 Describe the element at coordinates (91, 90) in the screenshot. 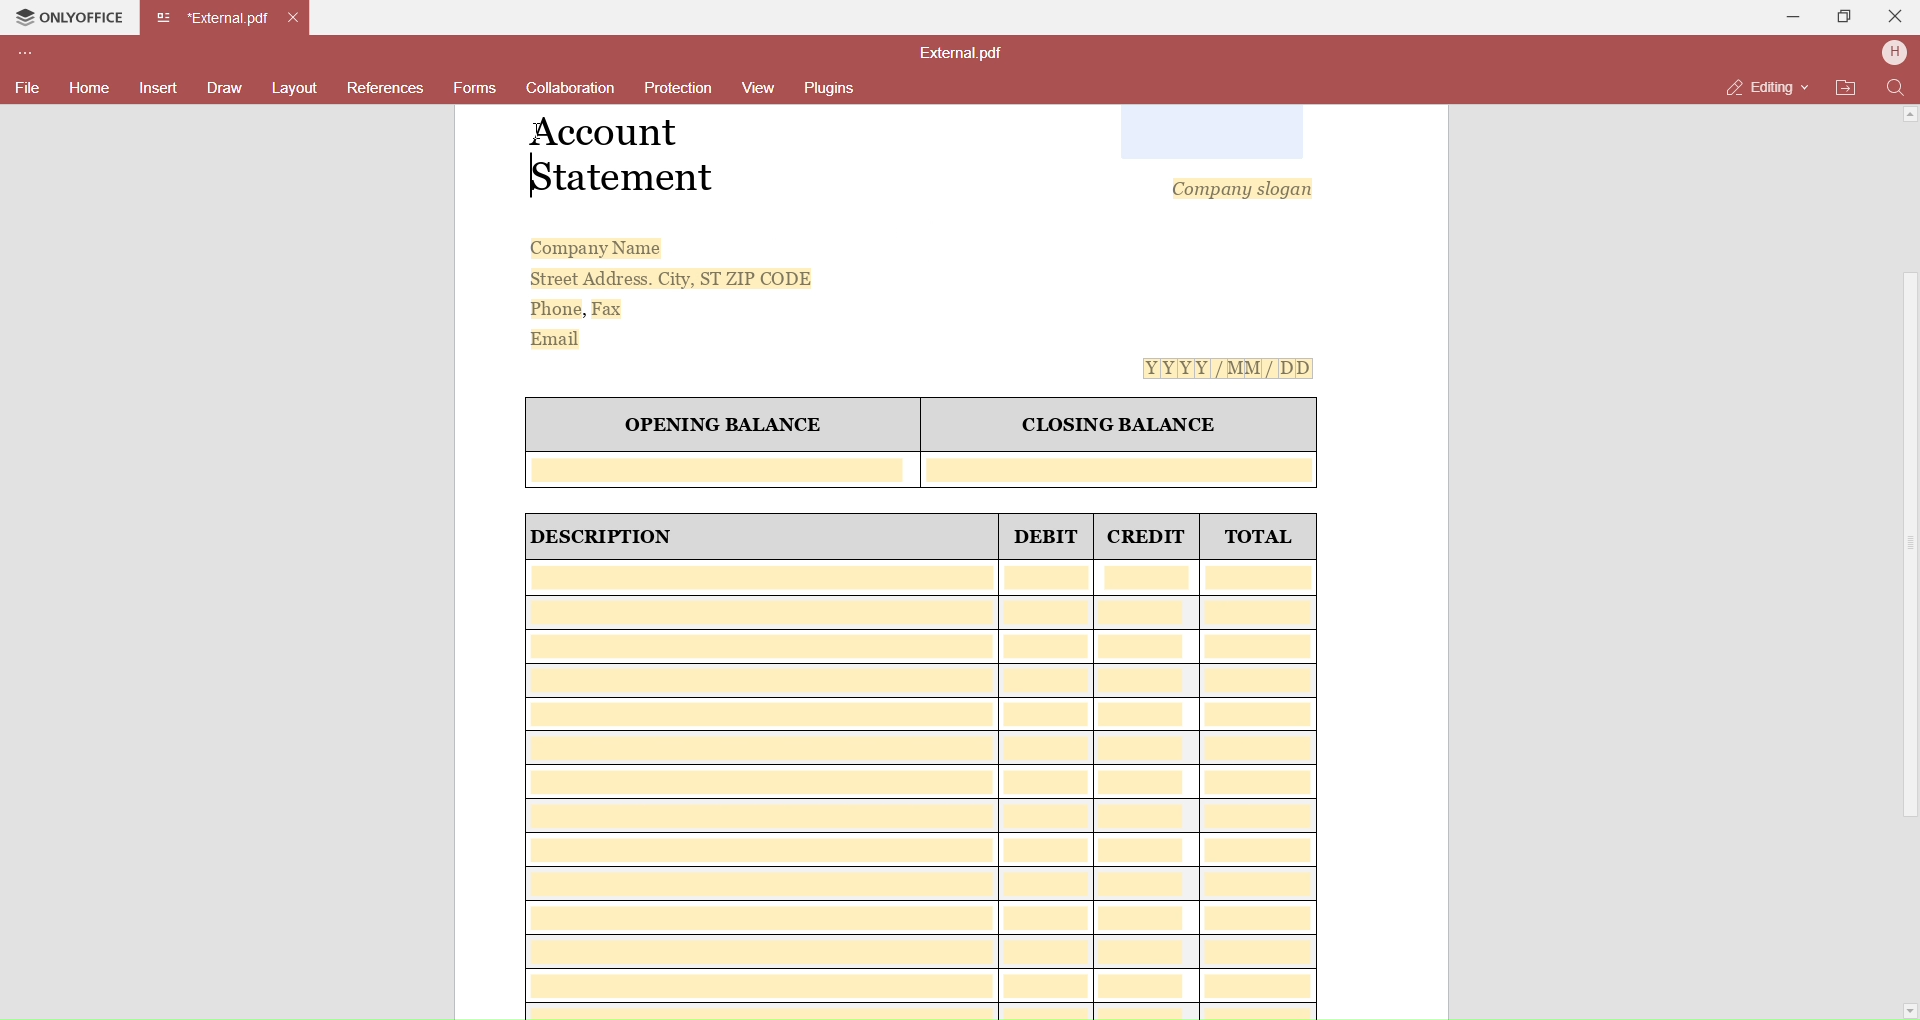

I see `Home` at that location.